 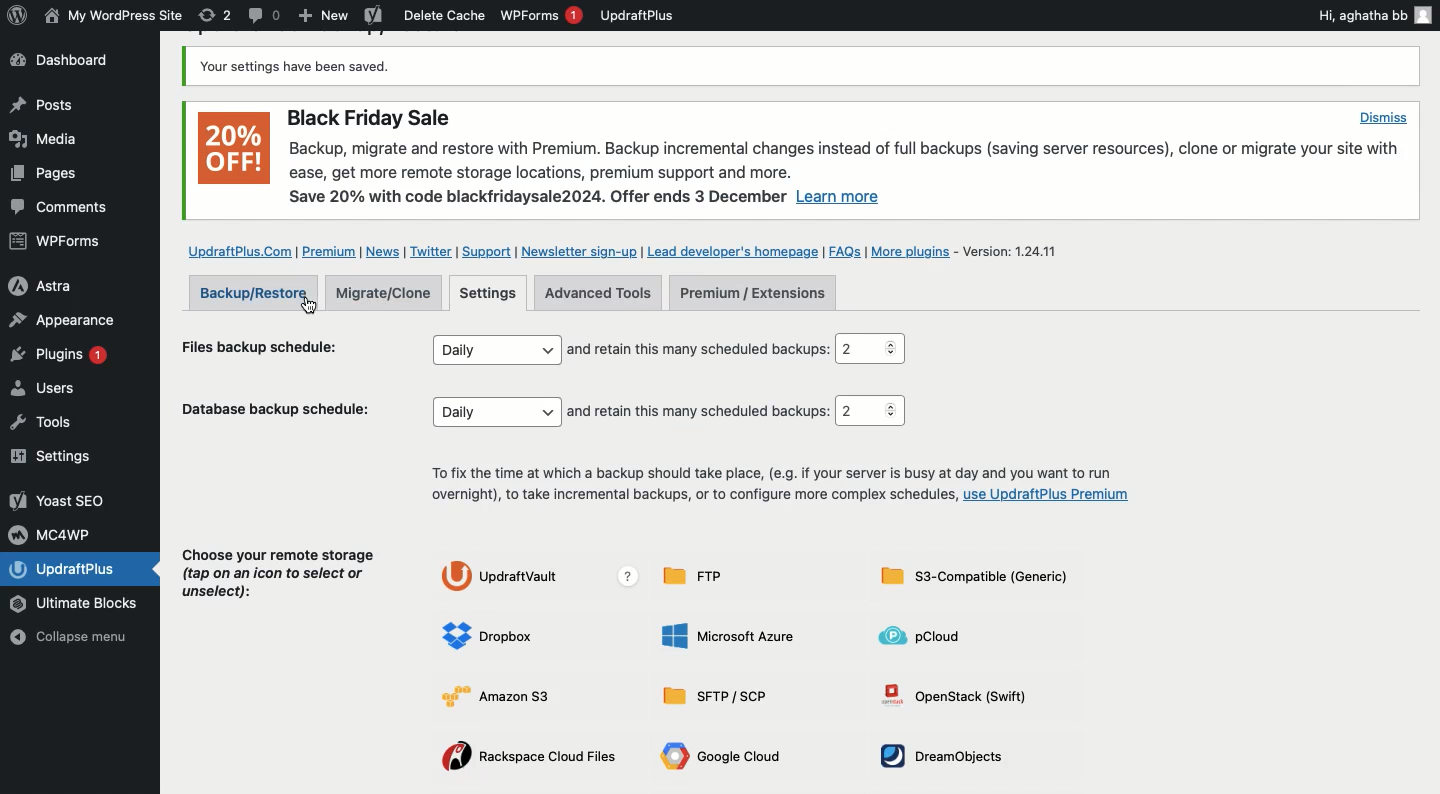 I want to click on Dropbox, so click(x=497, y=633).